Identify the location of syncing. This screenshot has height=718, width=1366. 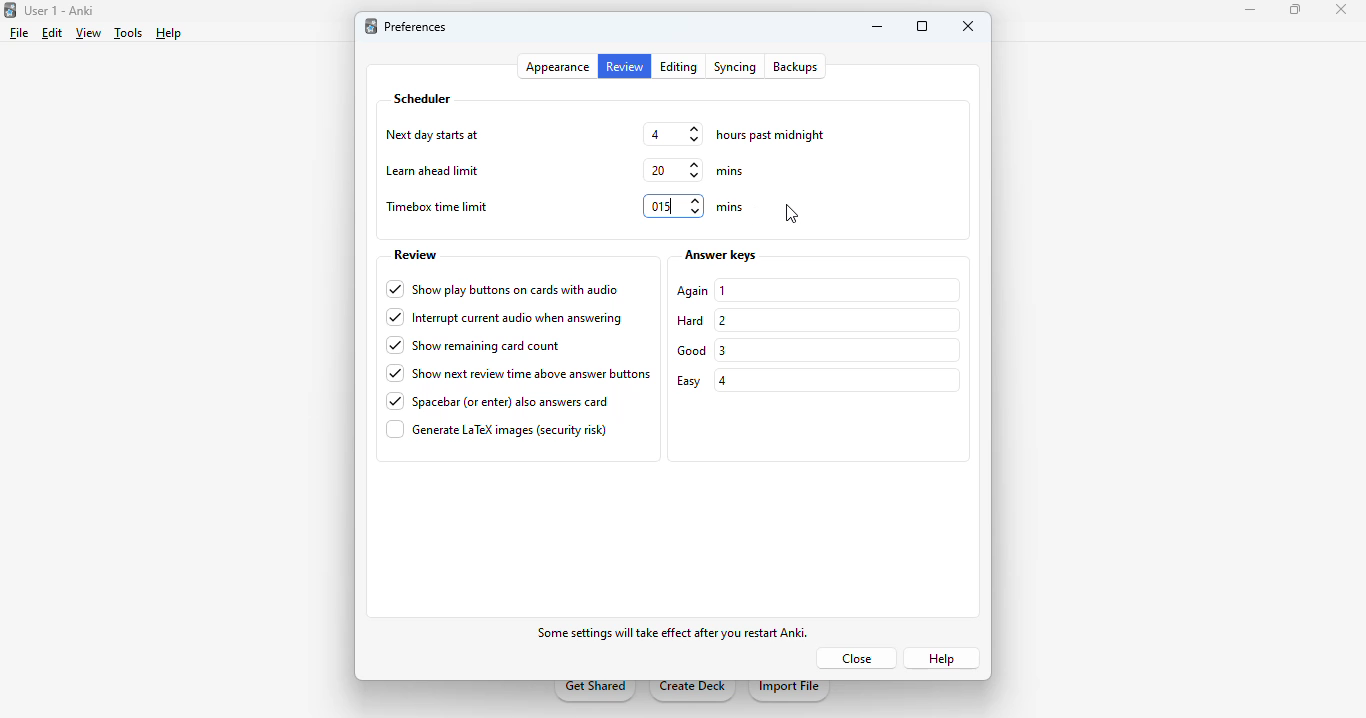
(733, 66).